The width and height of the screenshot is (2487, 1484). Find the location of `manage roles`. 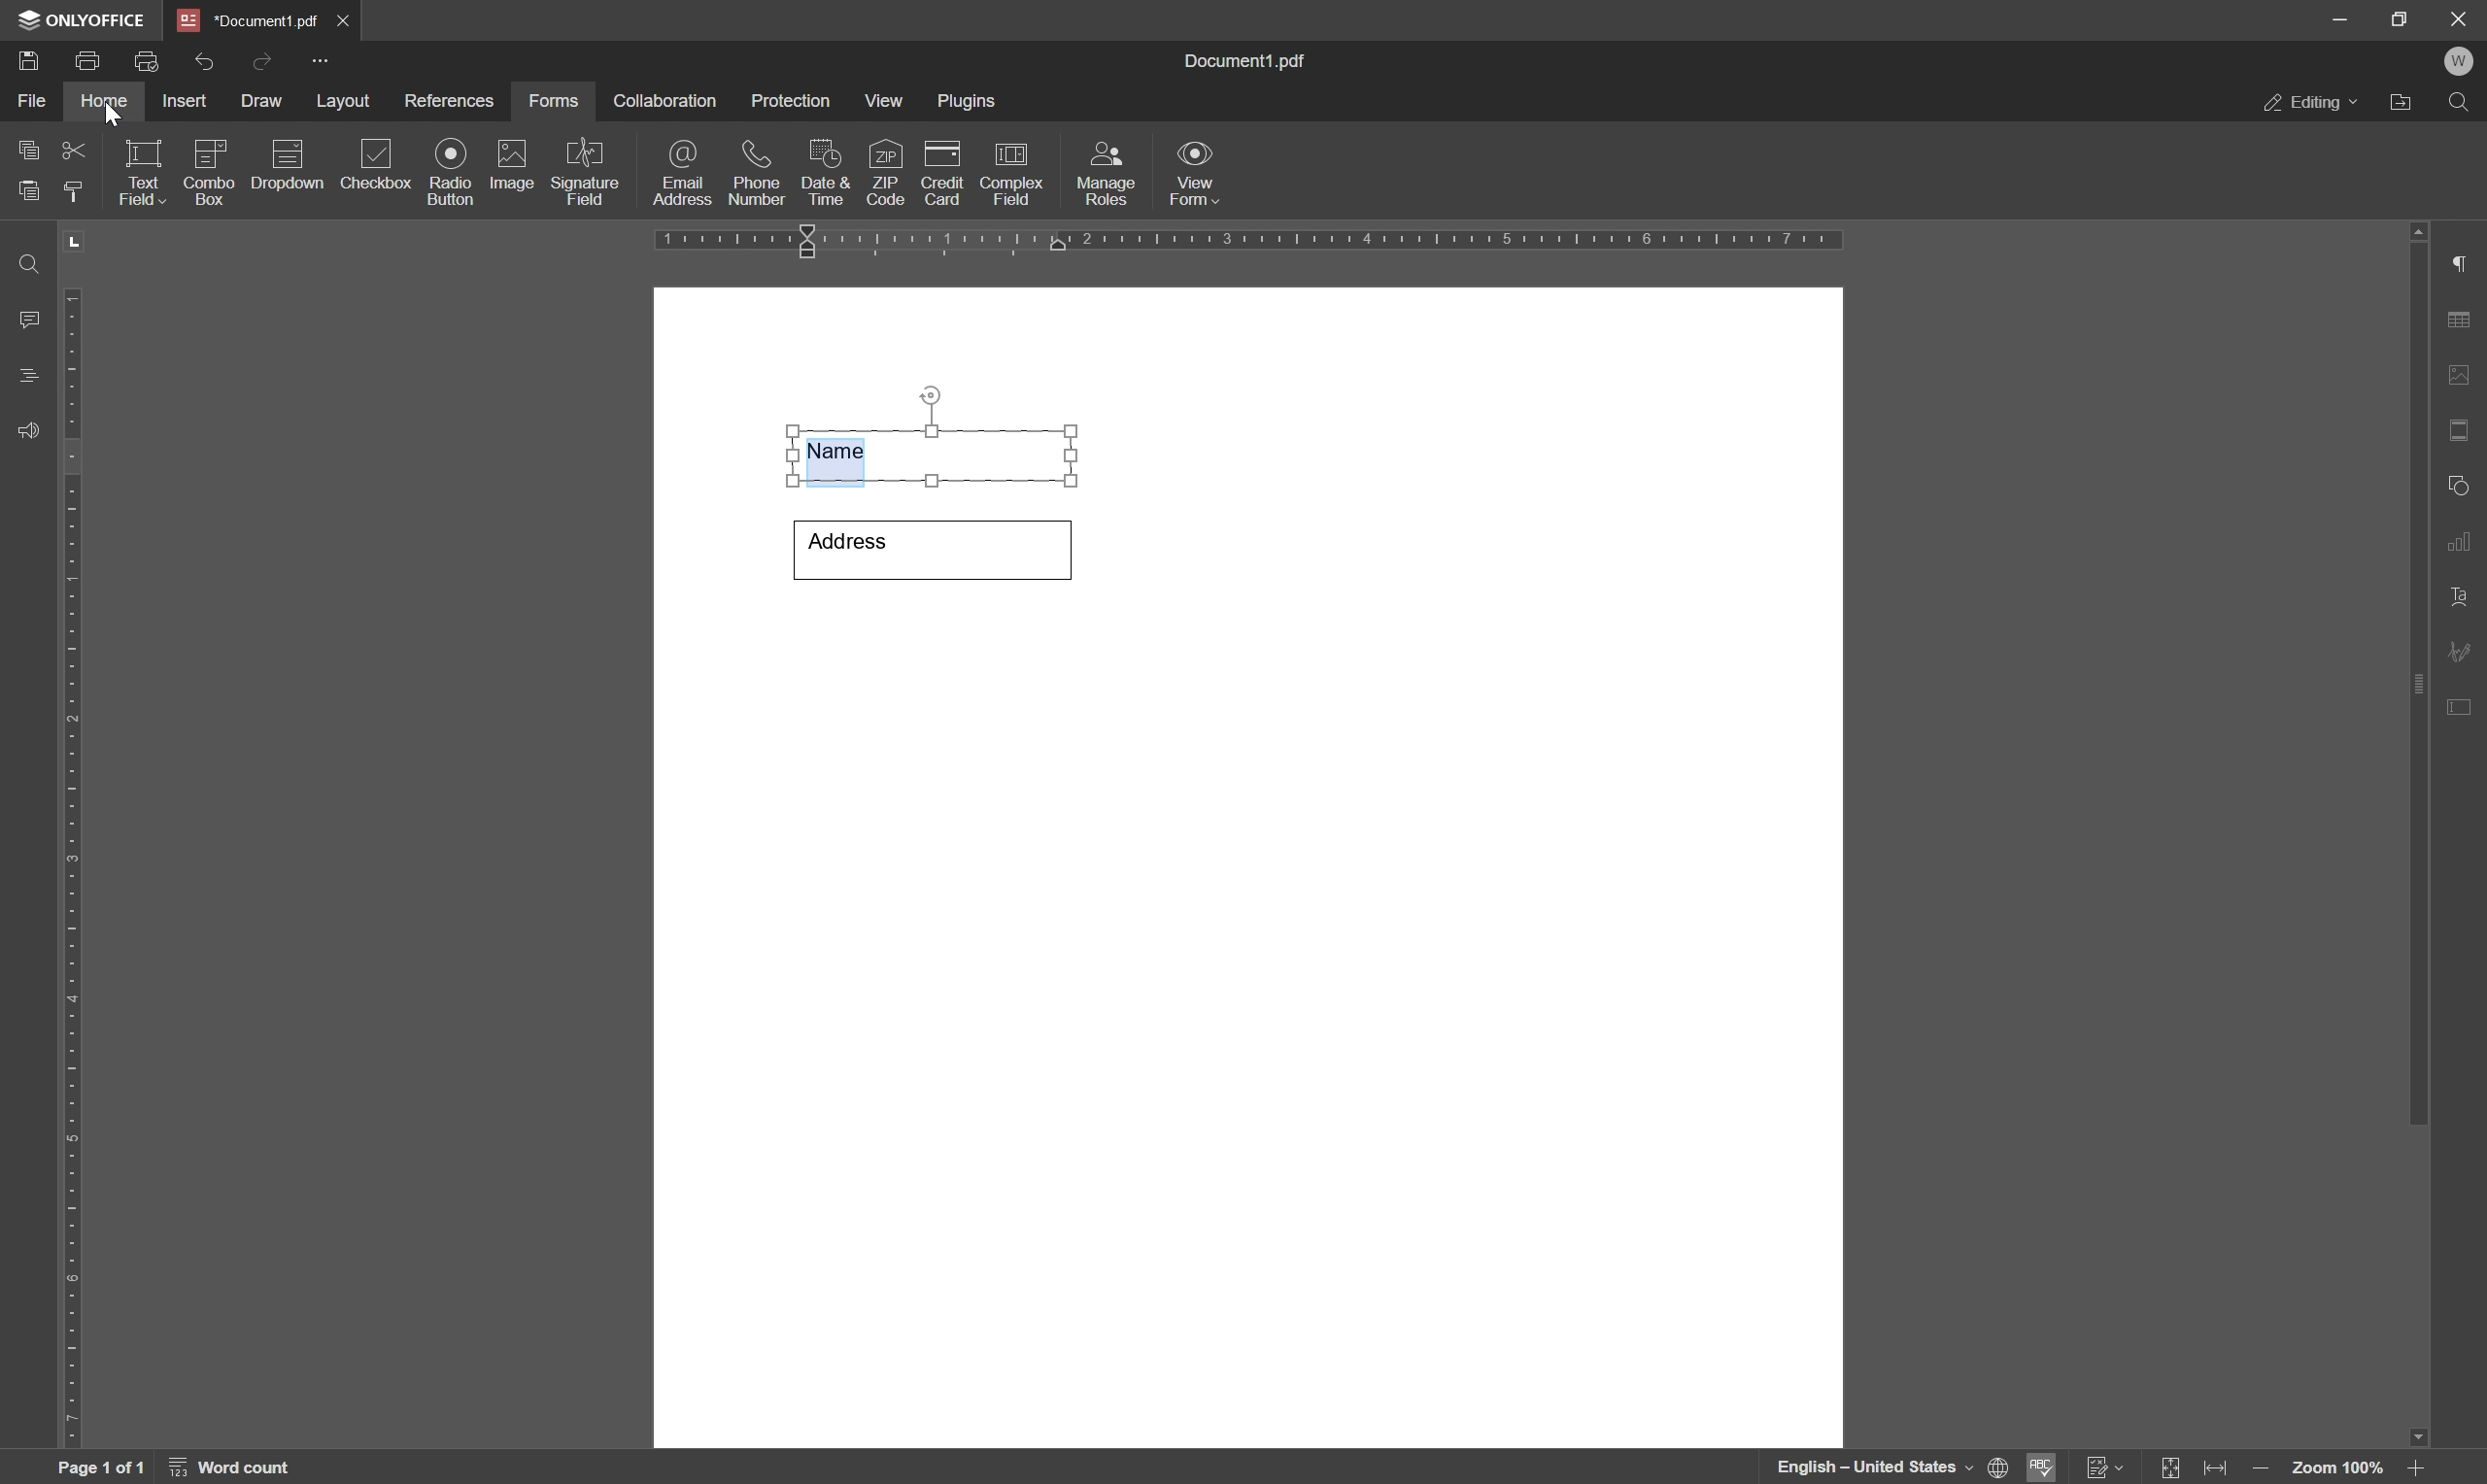

manage roles is located at coordinates (1105, 176).